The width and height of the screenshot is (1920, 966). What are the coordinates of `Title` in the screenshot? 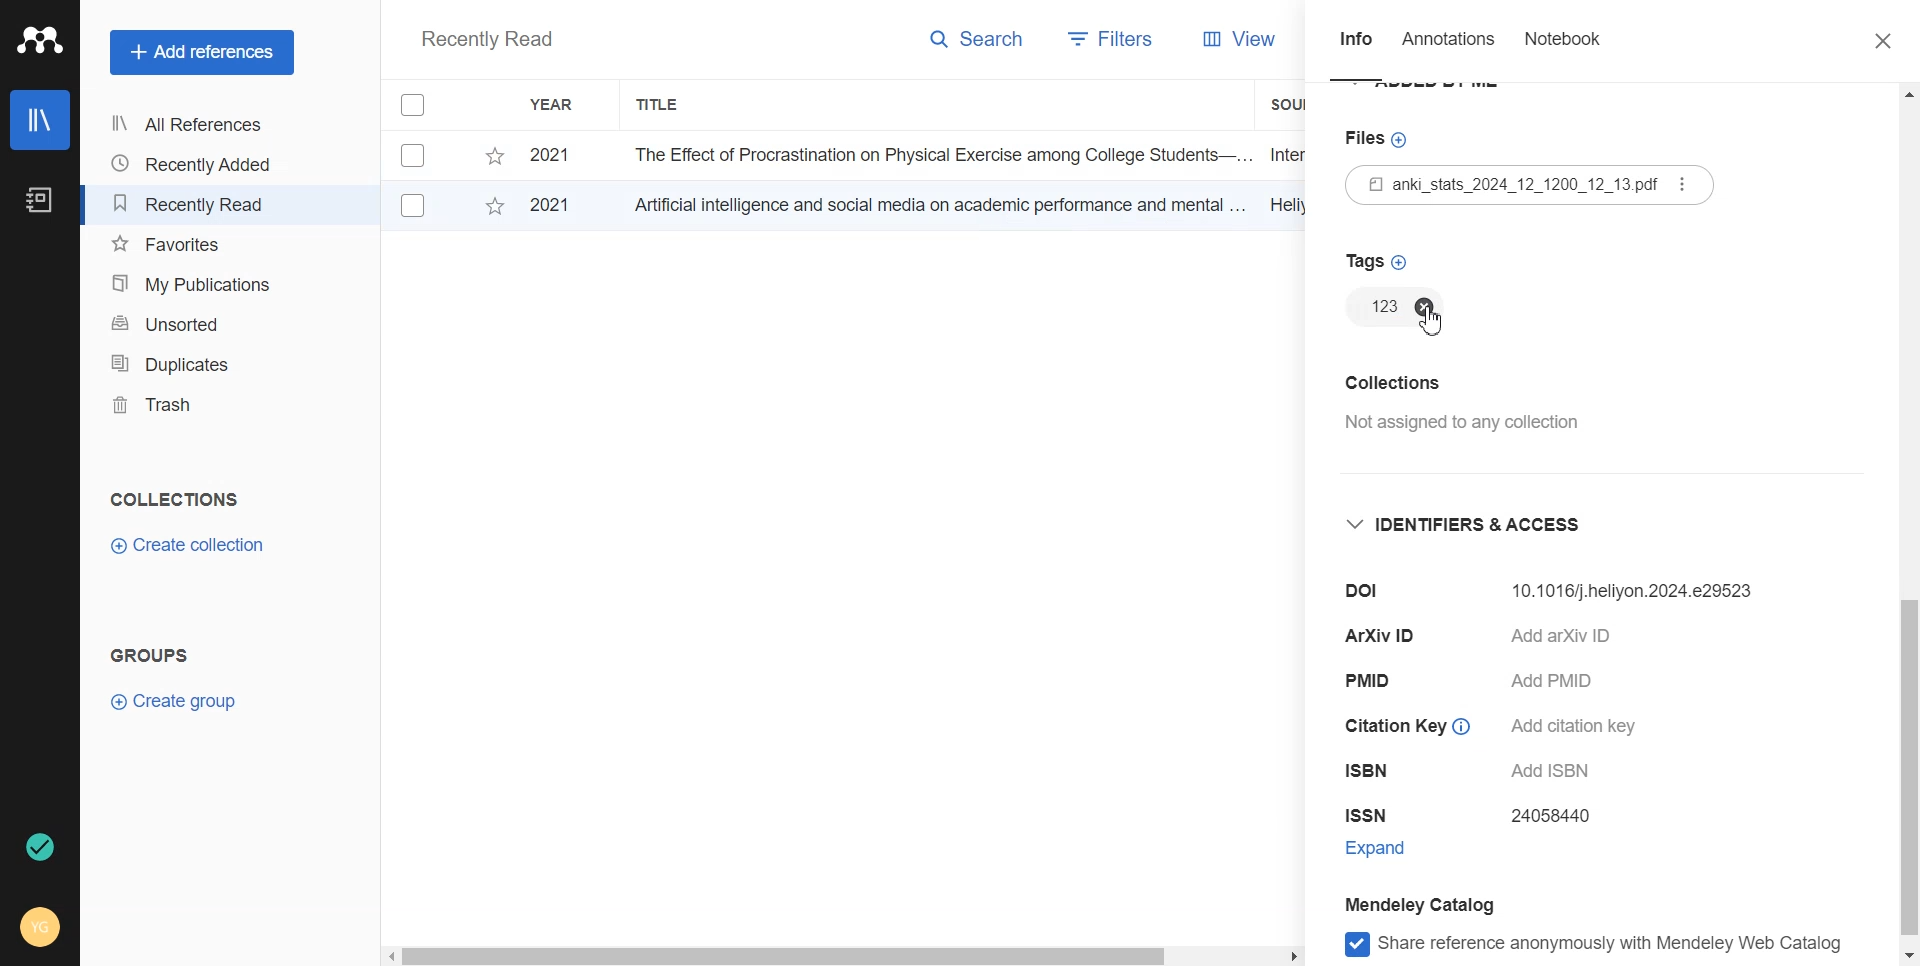 It's located at (659, 105).